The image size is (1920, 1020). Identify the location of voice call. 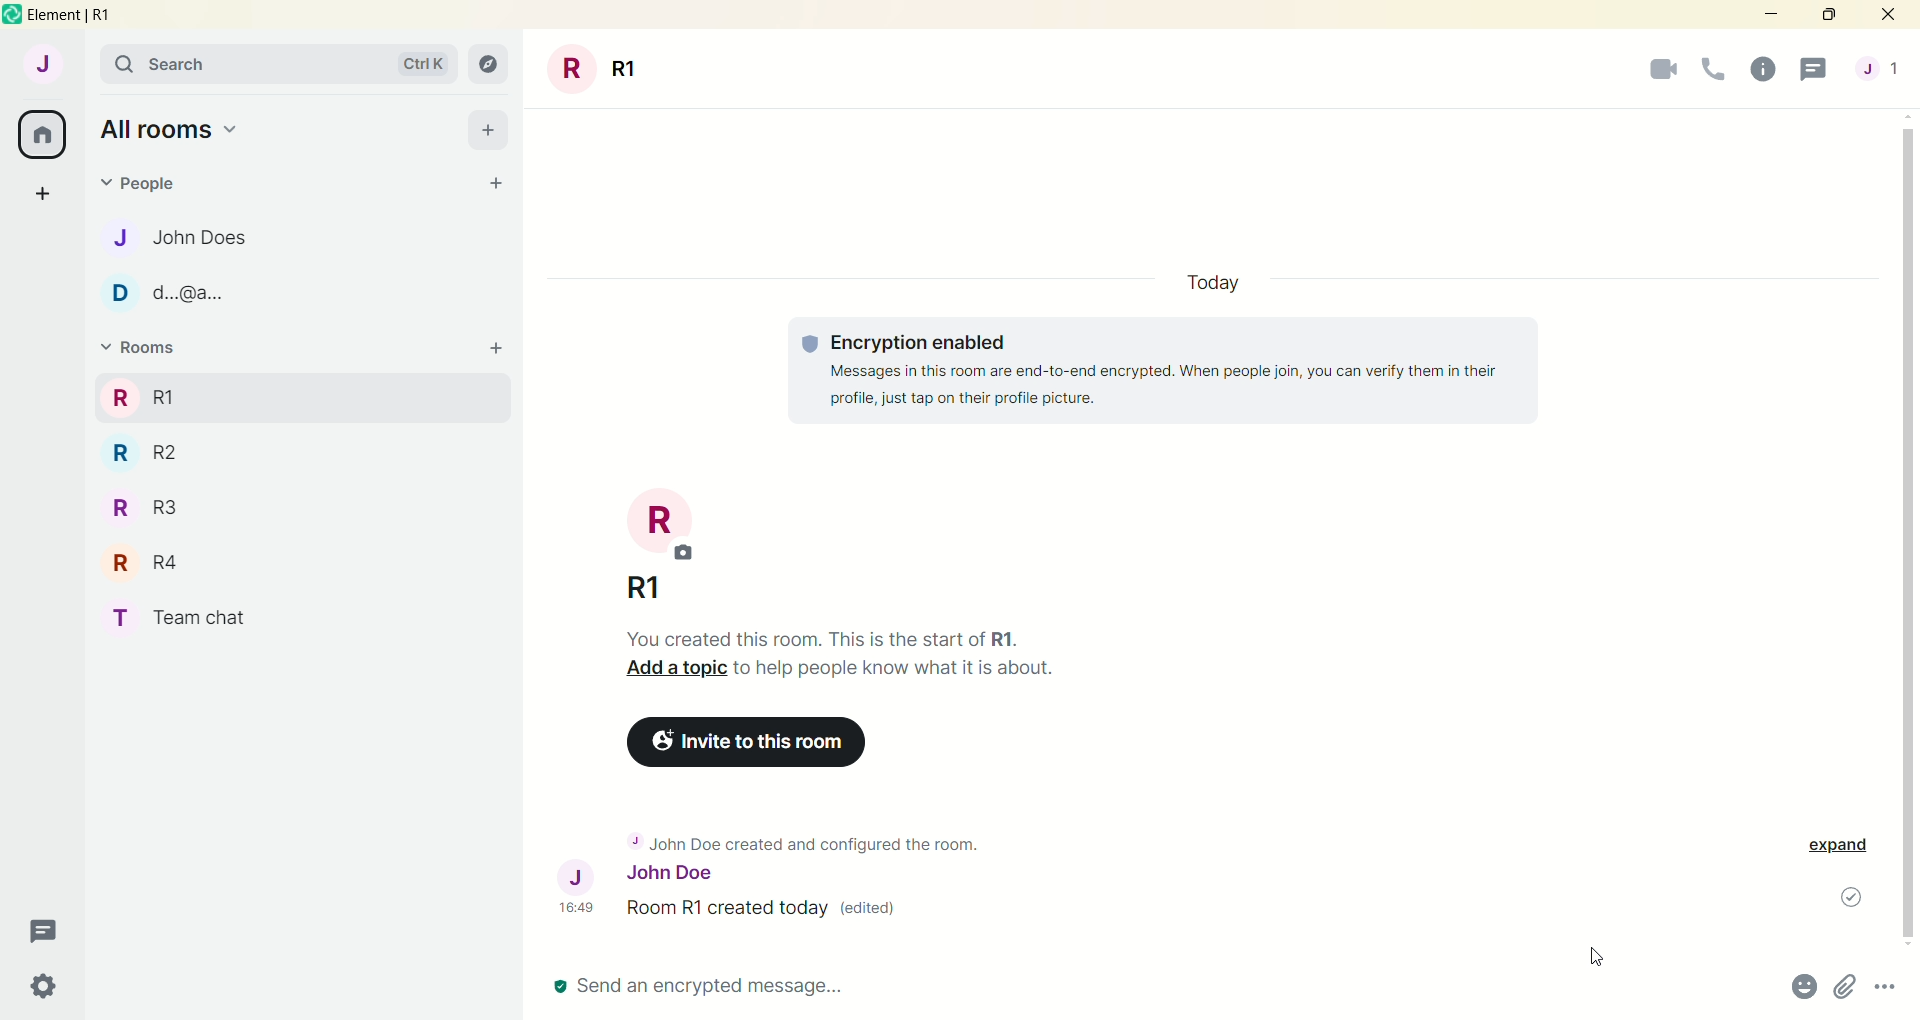
(1714, 70).